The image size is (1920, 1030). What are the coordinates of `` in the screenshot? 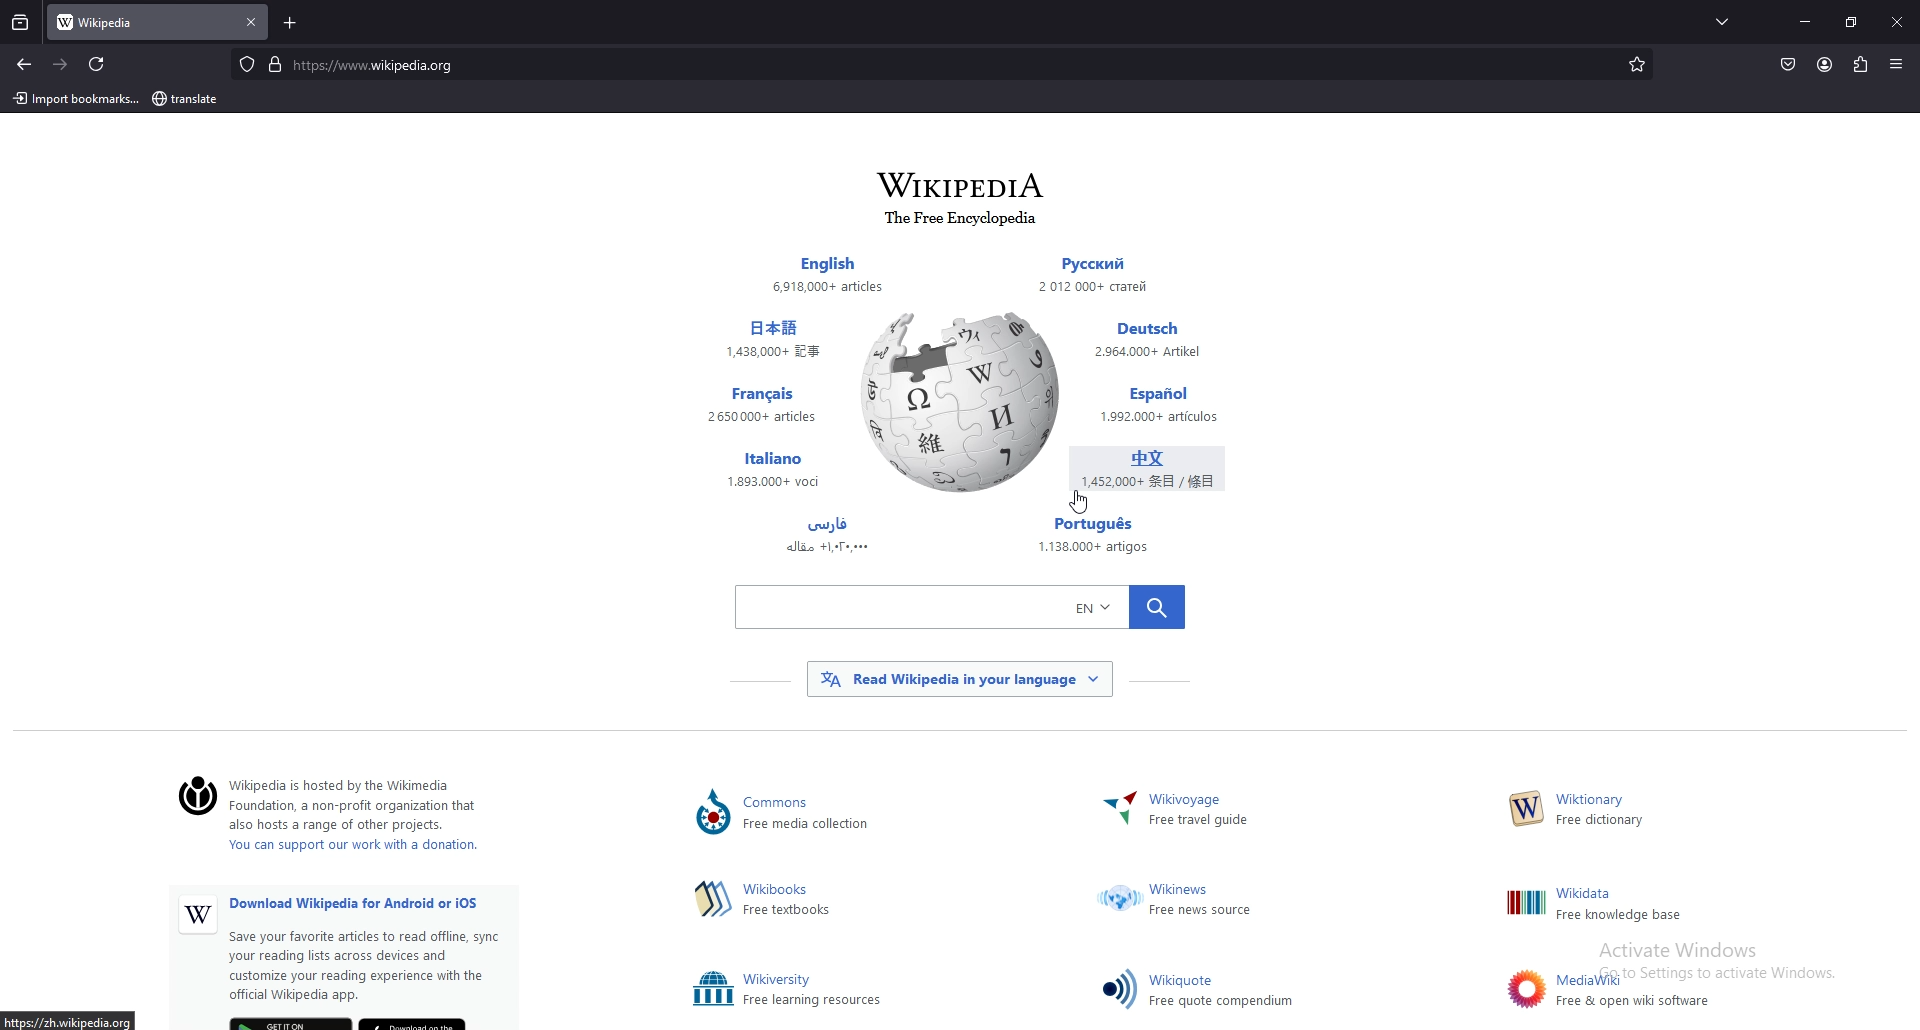 It's located at (713, 814).